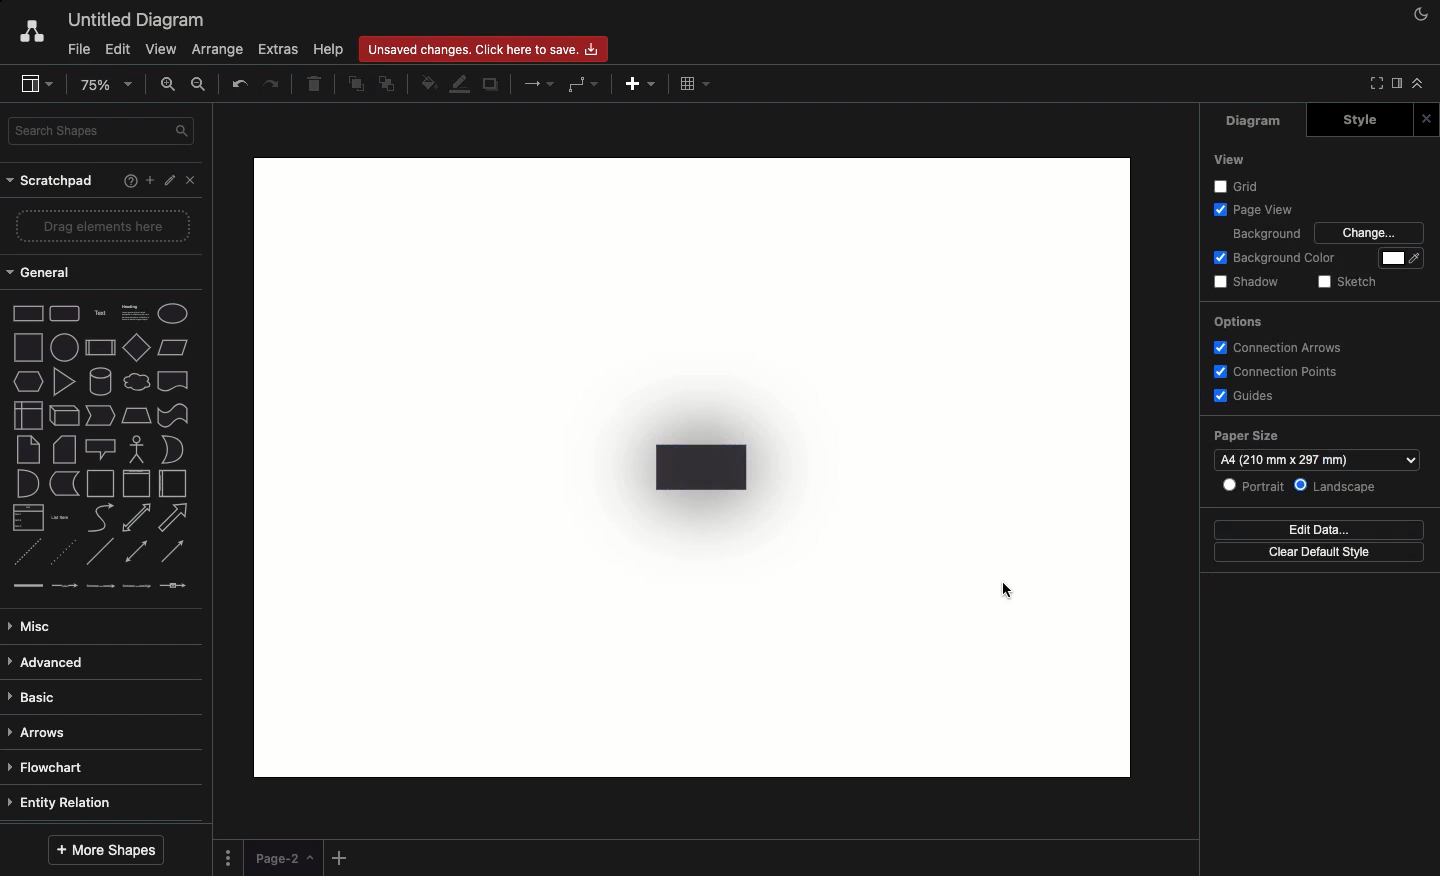 This screenshot has width=1440, height=876. Describe the element at coordinates (98, 382) in the screenshot. I see `cylinder` at that location.